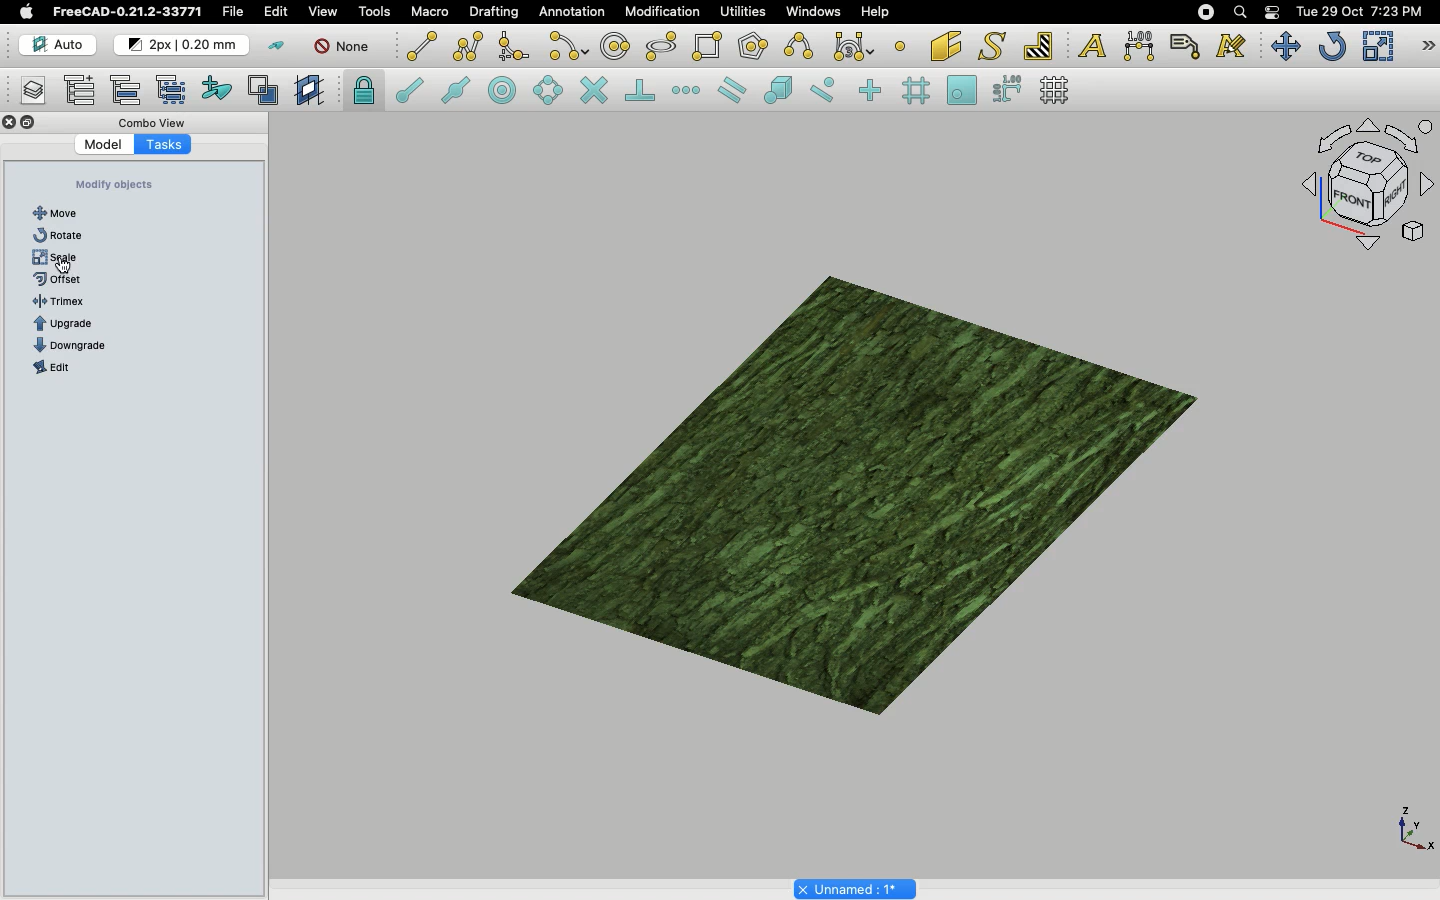  What do you see at coordinates (81, 89) in the screenshot?
I see `Add new named group` at bounding box center [81, 89].